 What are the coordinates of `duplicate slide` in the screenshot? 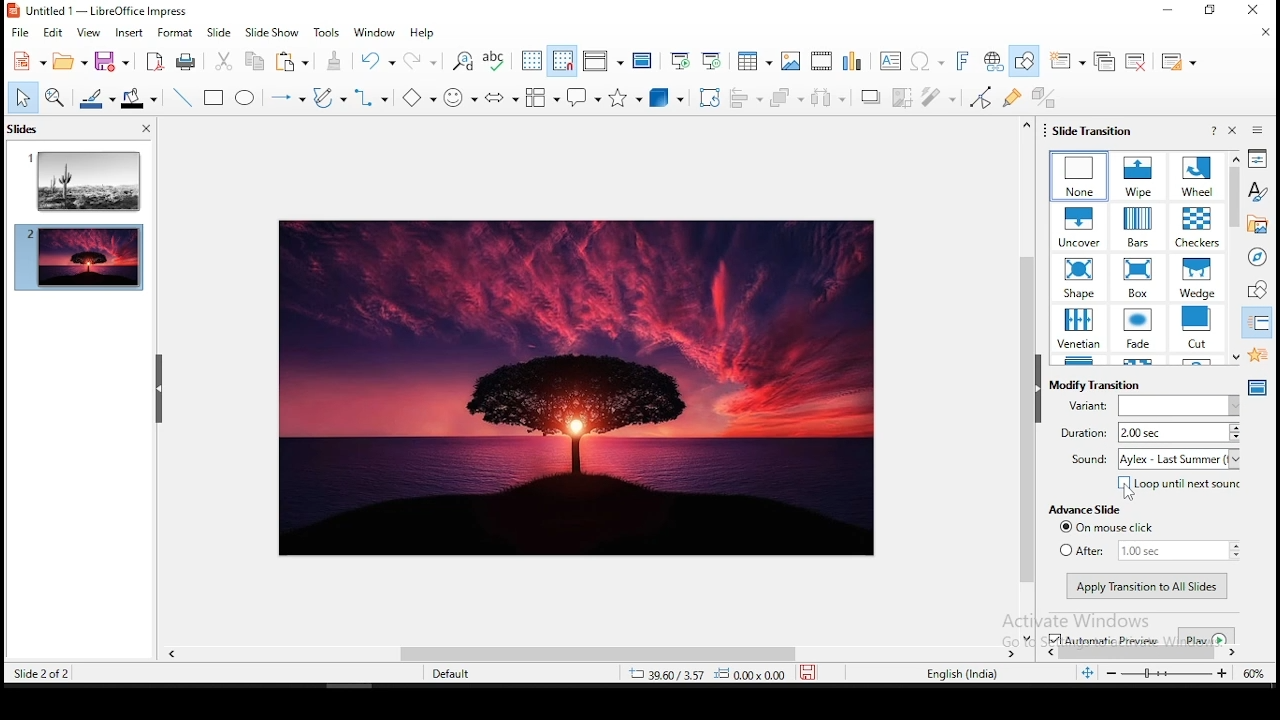 It's located at (1108, 58).